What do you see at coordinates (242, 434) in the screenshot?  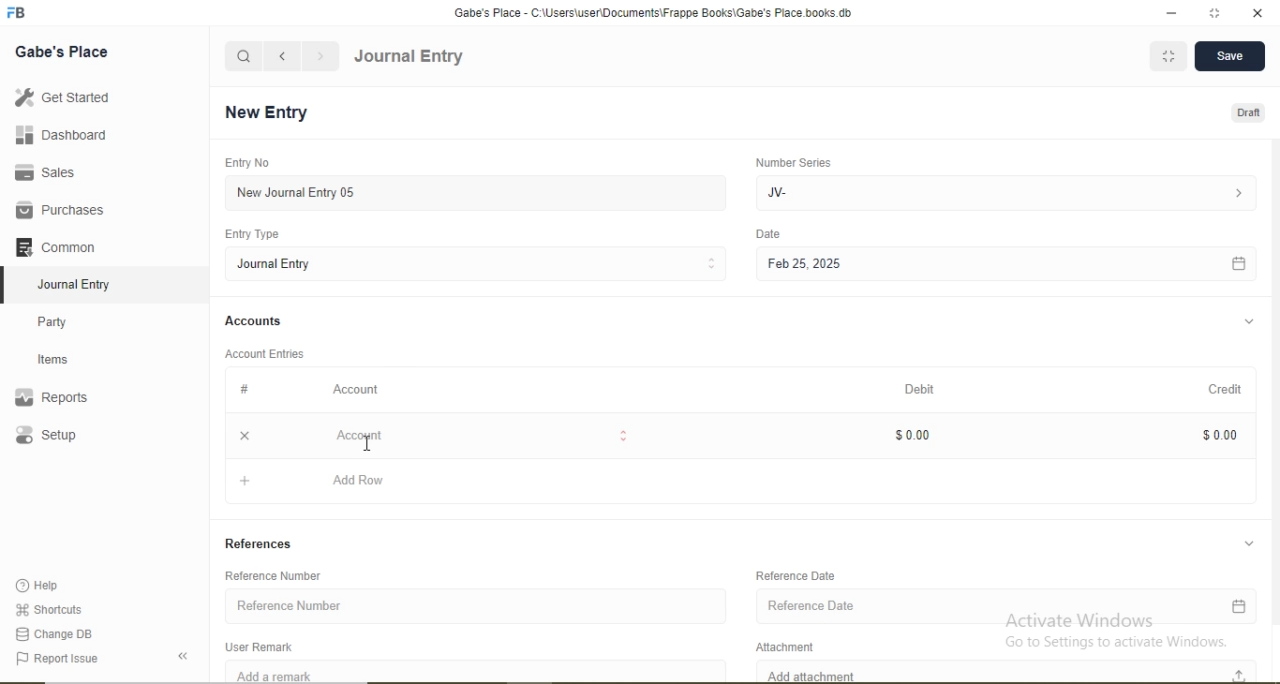 I see `close` at bounding box center [242, 434].